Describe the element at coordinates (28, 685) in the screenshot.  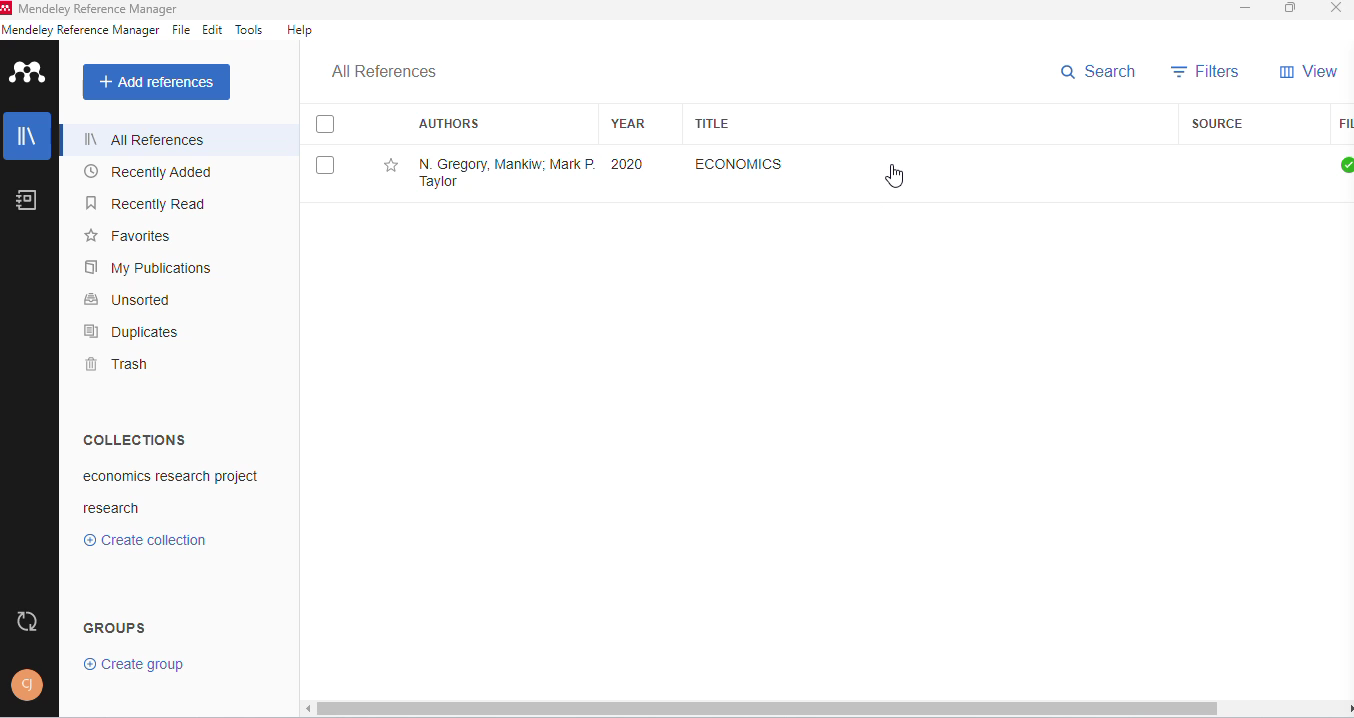
I see `profile` at that location.